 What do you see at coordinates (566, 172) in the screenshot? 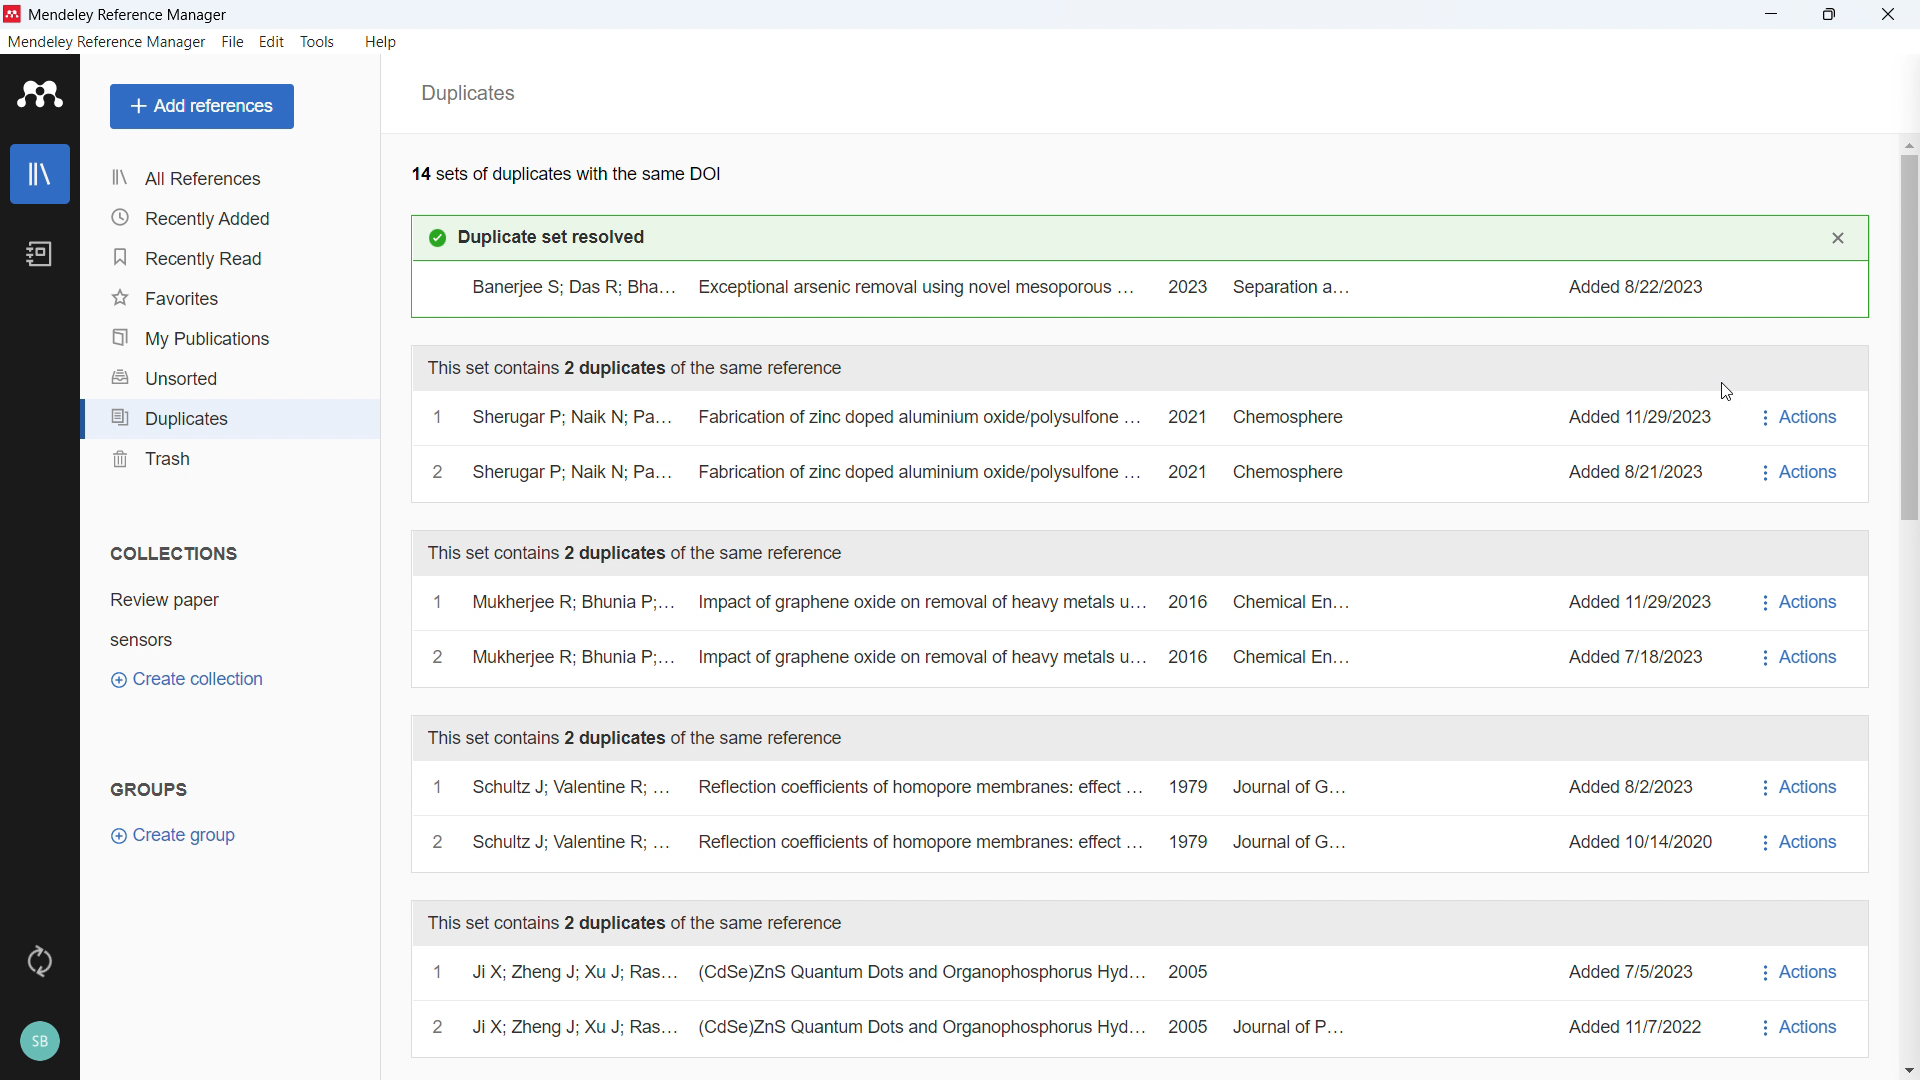
I see `Fifteen sets of duplicates with the same DOI ` at bounding box center [566, 172].